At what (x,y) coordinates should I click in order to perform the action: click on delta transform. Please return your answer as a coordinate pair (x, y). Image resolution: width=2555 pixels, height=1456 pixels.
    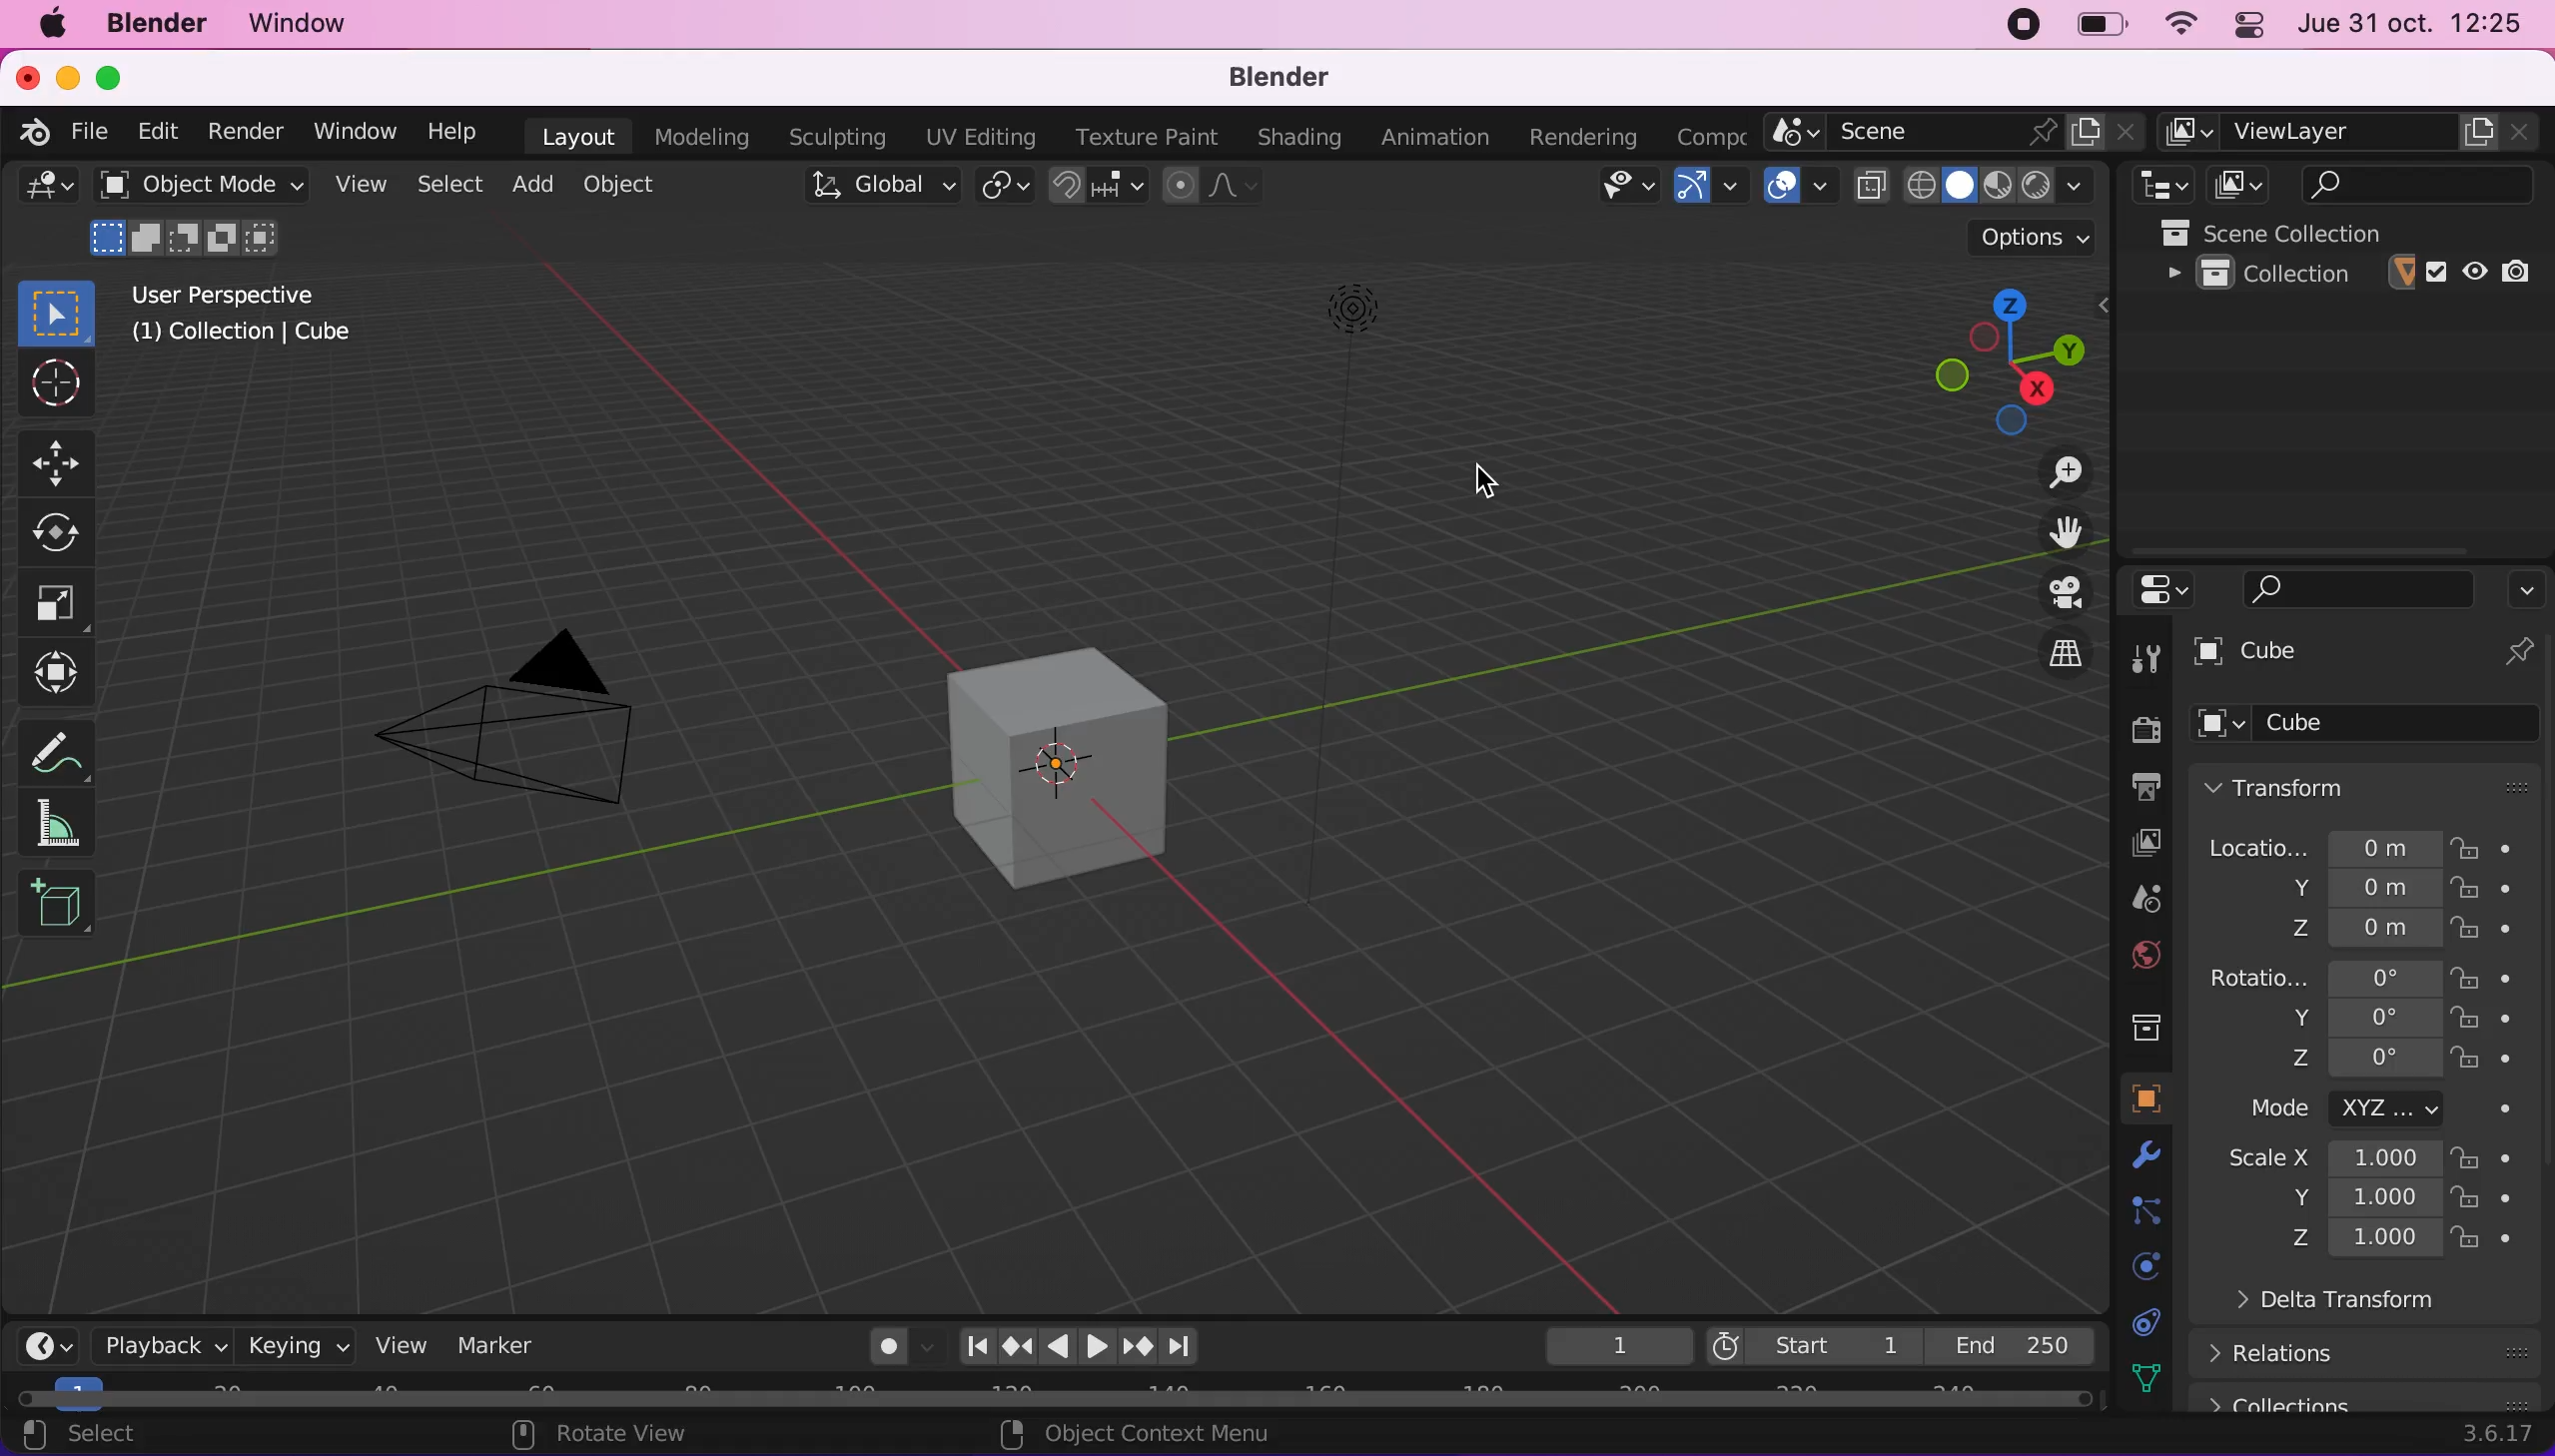
    Looking at the image, I should click on (2389, 1308).